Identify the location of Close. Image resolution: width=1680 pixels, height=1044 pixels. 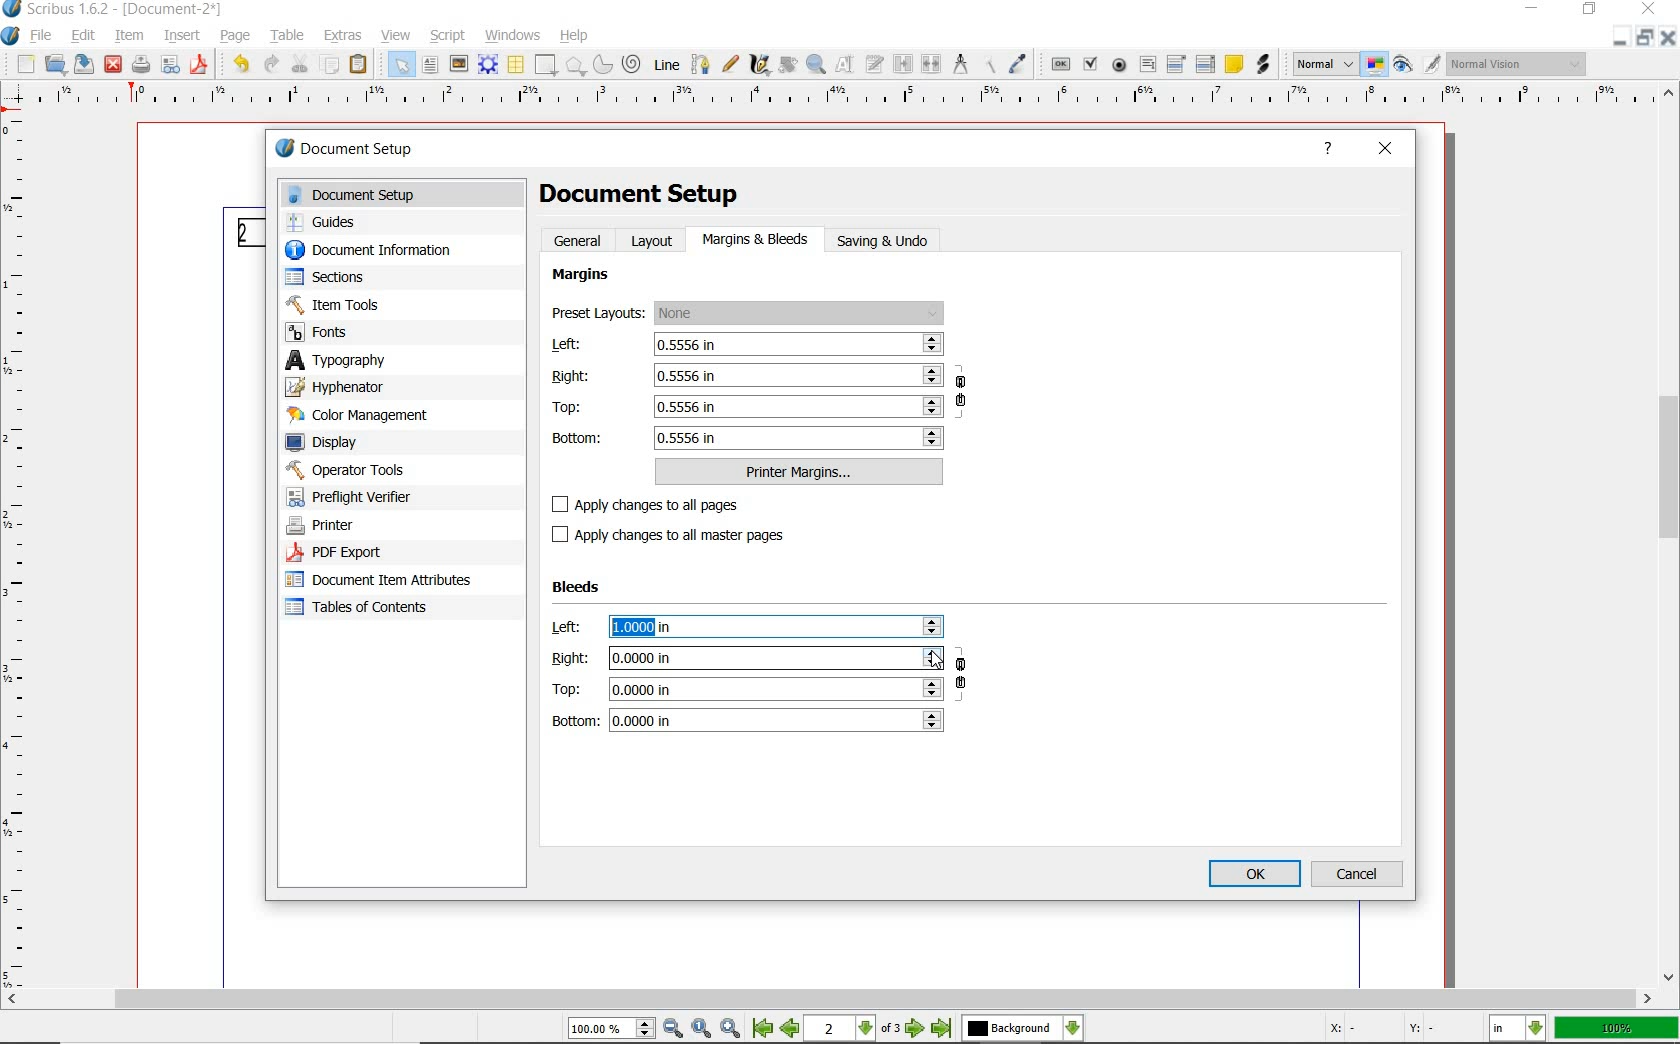
(1619, 37).